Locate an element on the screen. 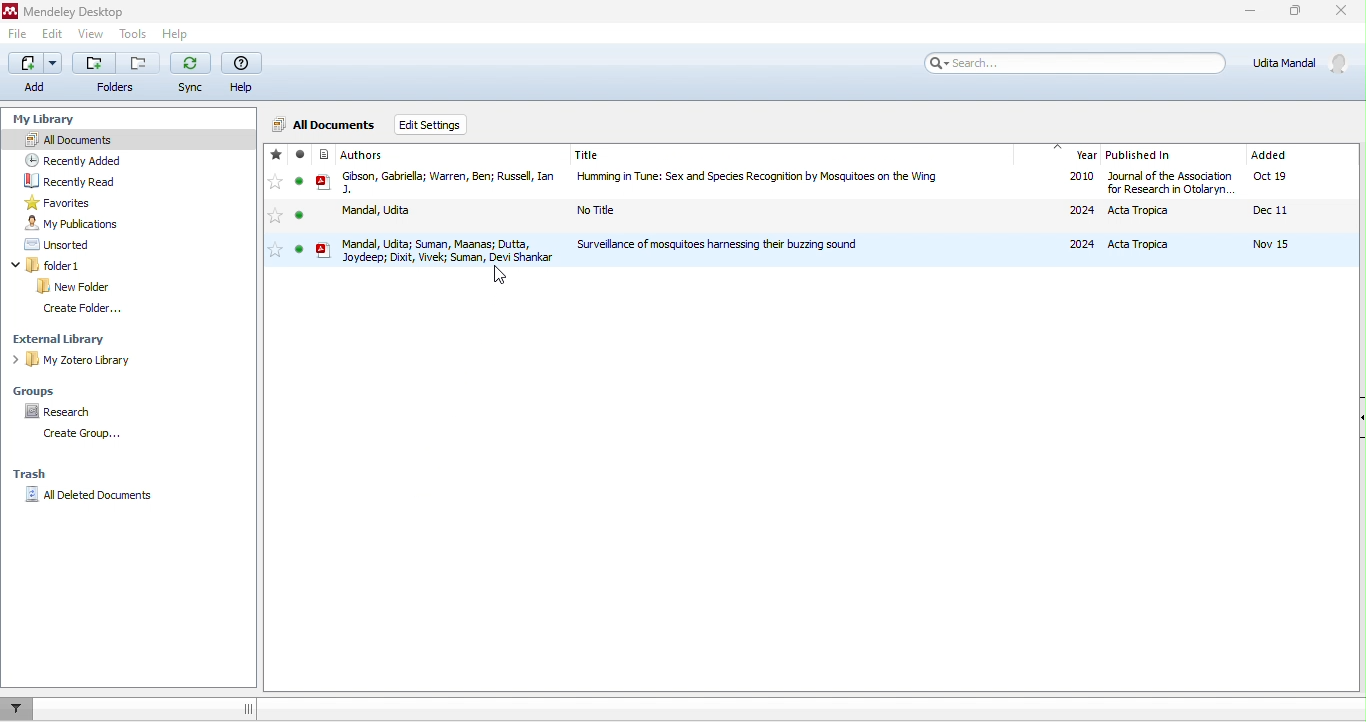  tools is located at coordinates (132, 35).